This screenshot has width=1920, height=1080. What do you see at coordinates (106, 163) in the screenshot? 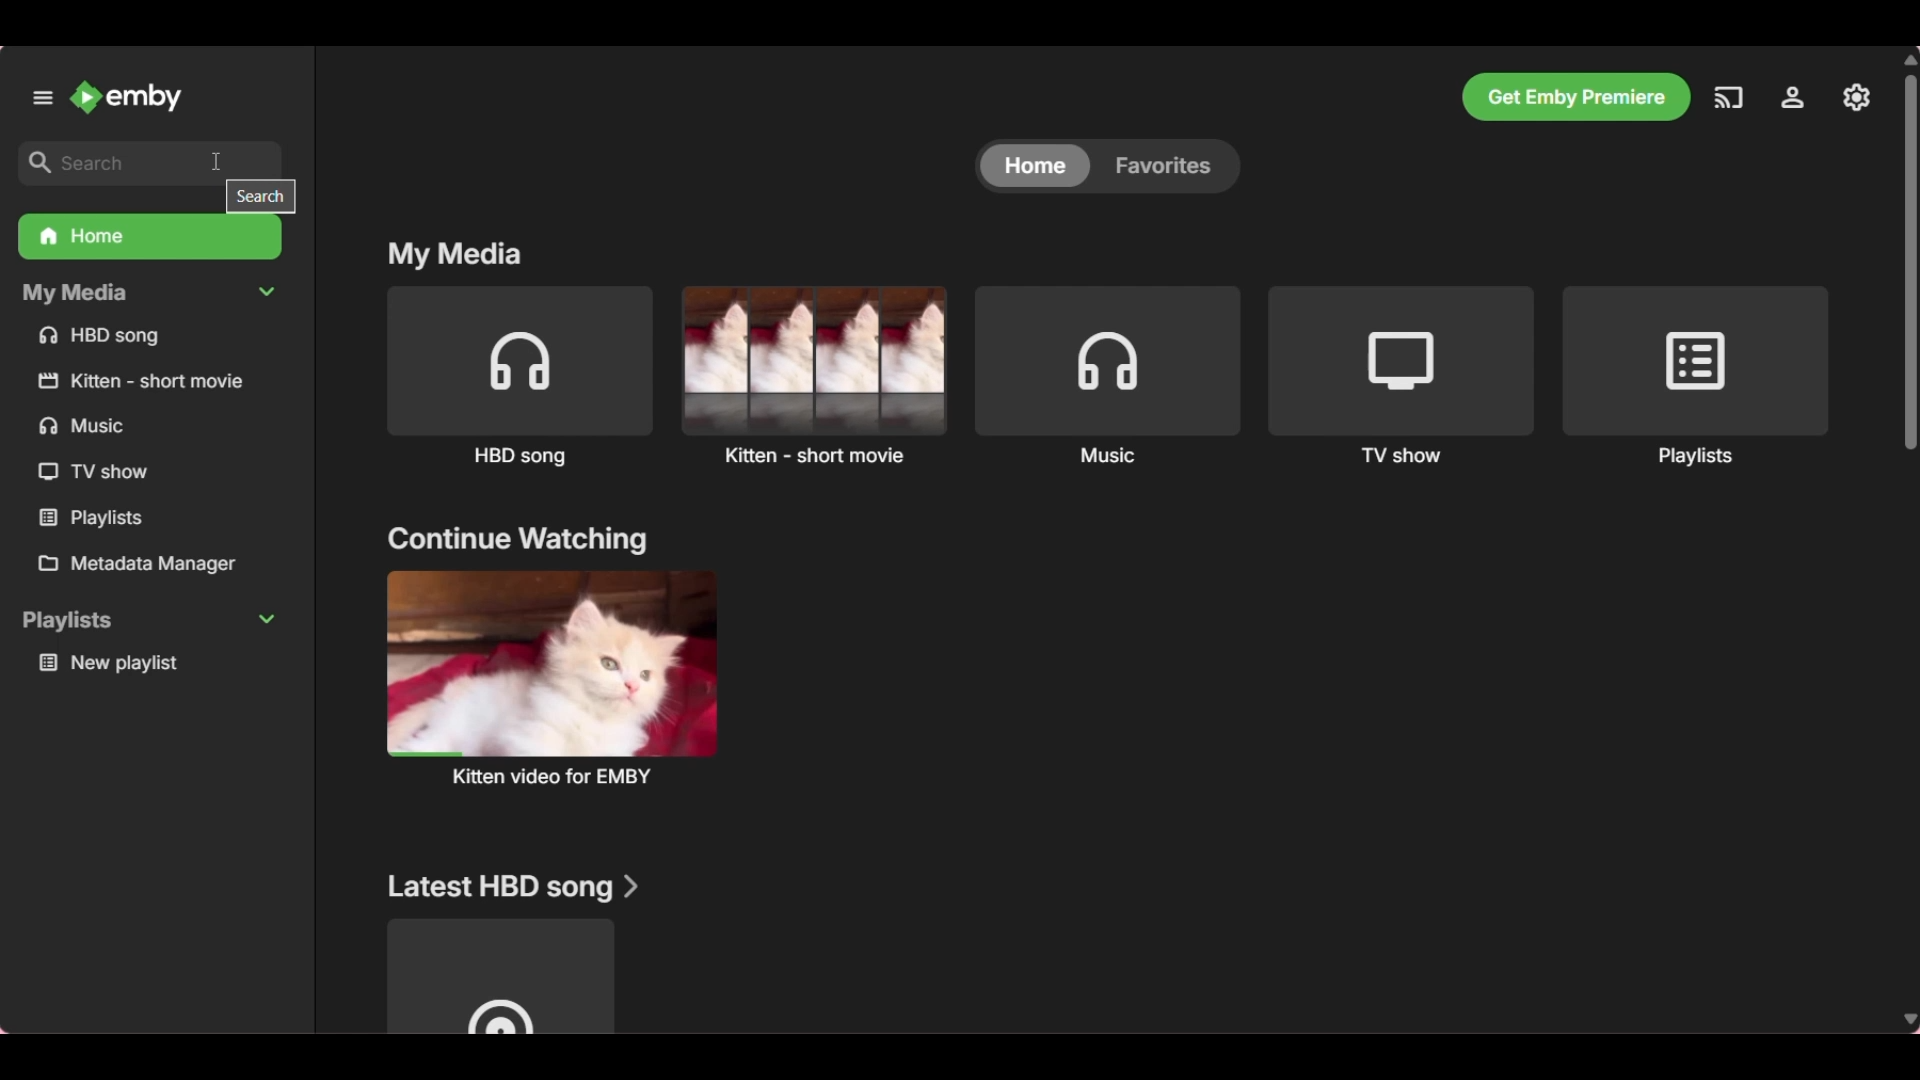
I see `search` at bounding box center [106, 163].